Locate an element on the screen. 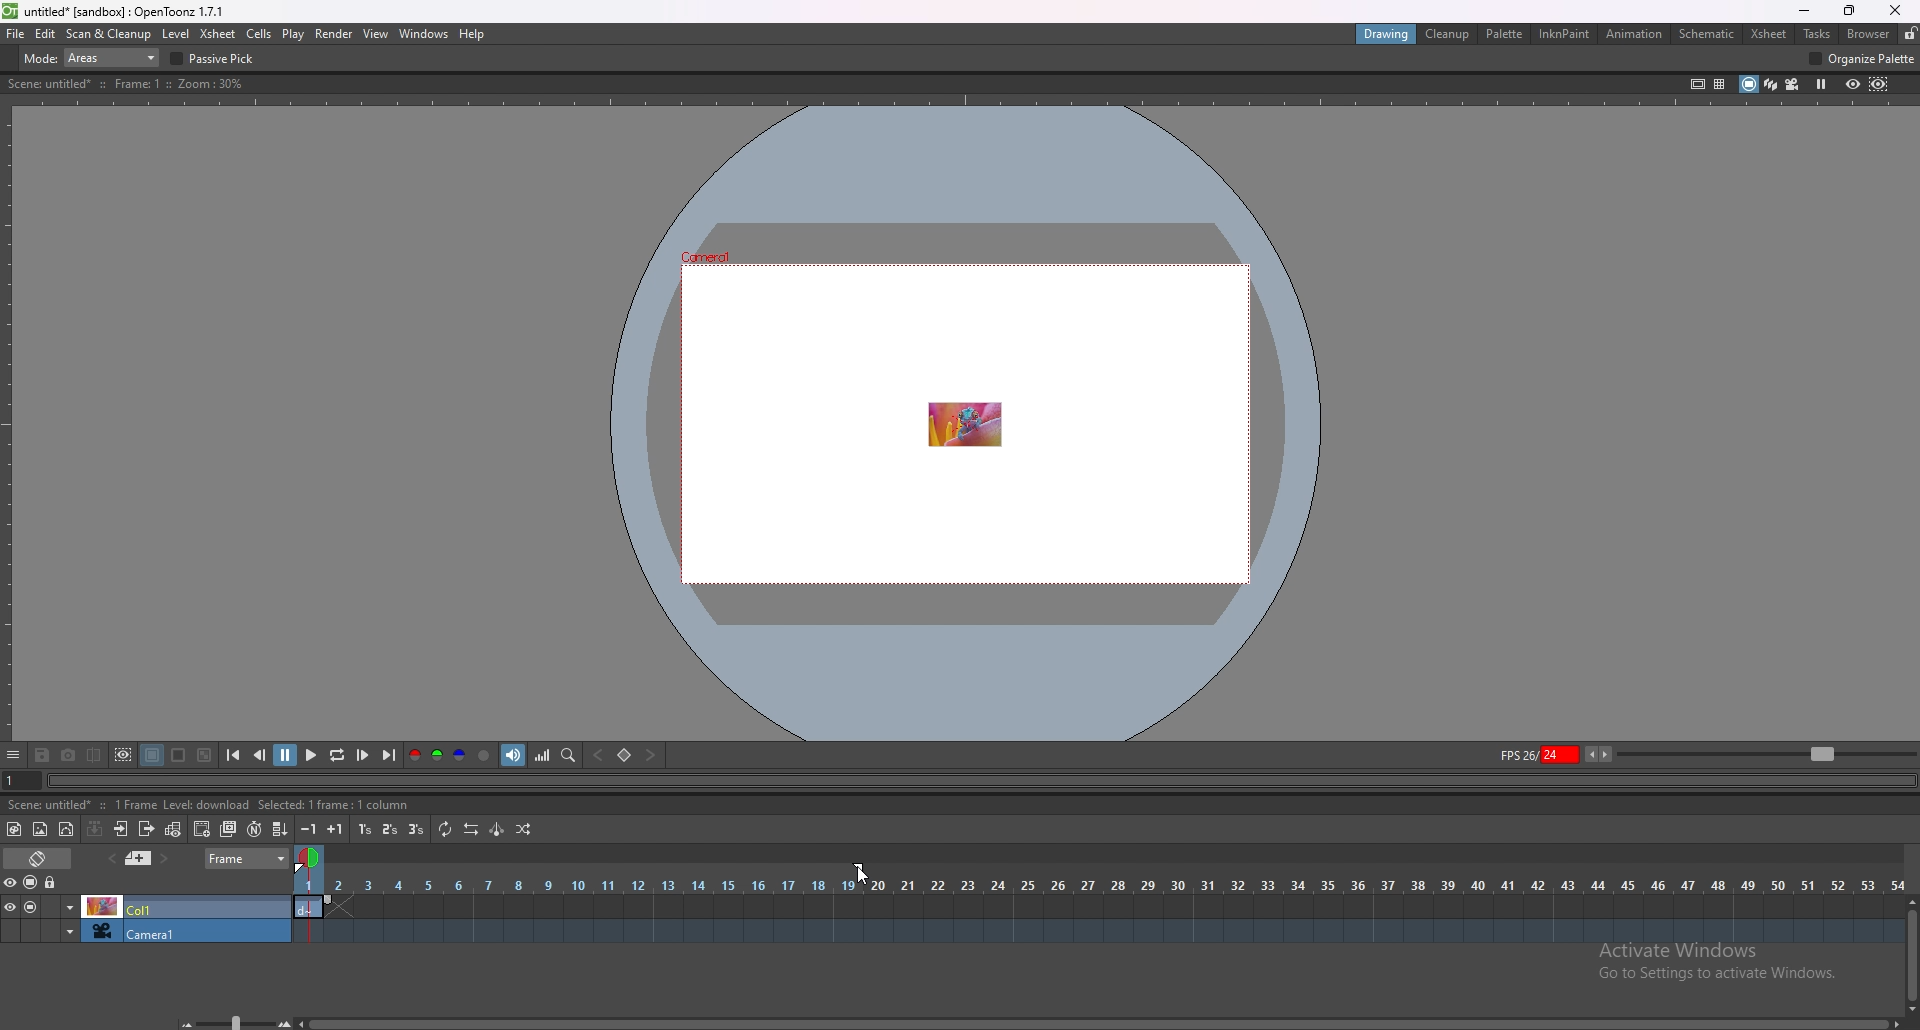 This screenshot has height=1030, width=1920. cursor is located at coordinates (860, 873).